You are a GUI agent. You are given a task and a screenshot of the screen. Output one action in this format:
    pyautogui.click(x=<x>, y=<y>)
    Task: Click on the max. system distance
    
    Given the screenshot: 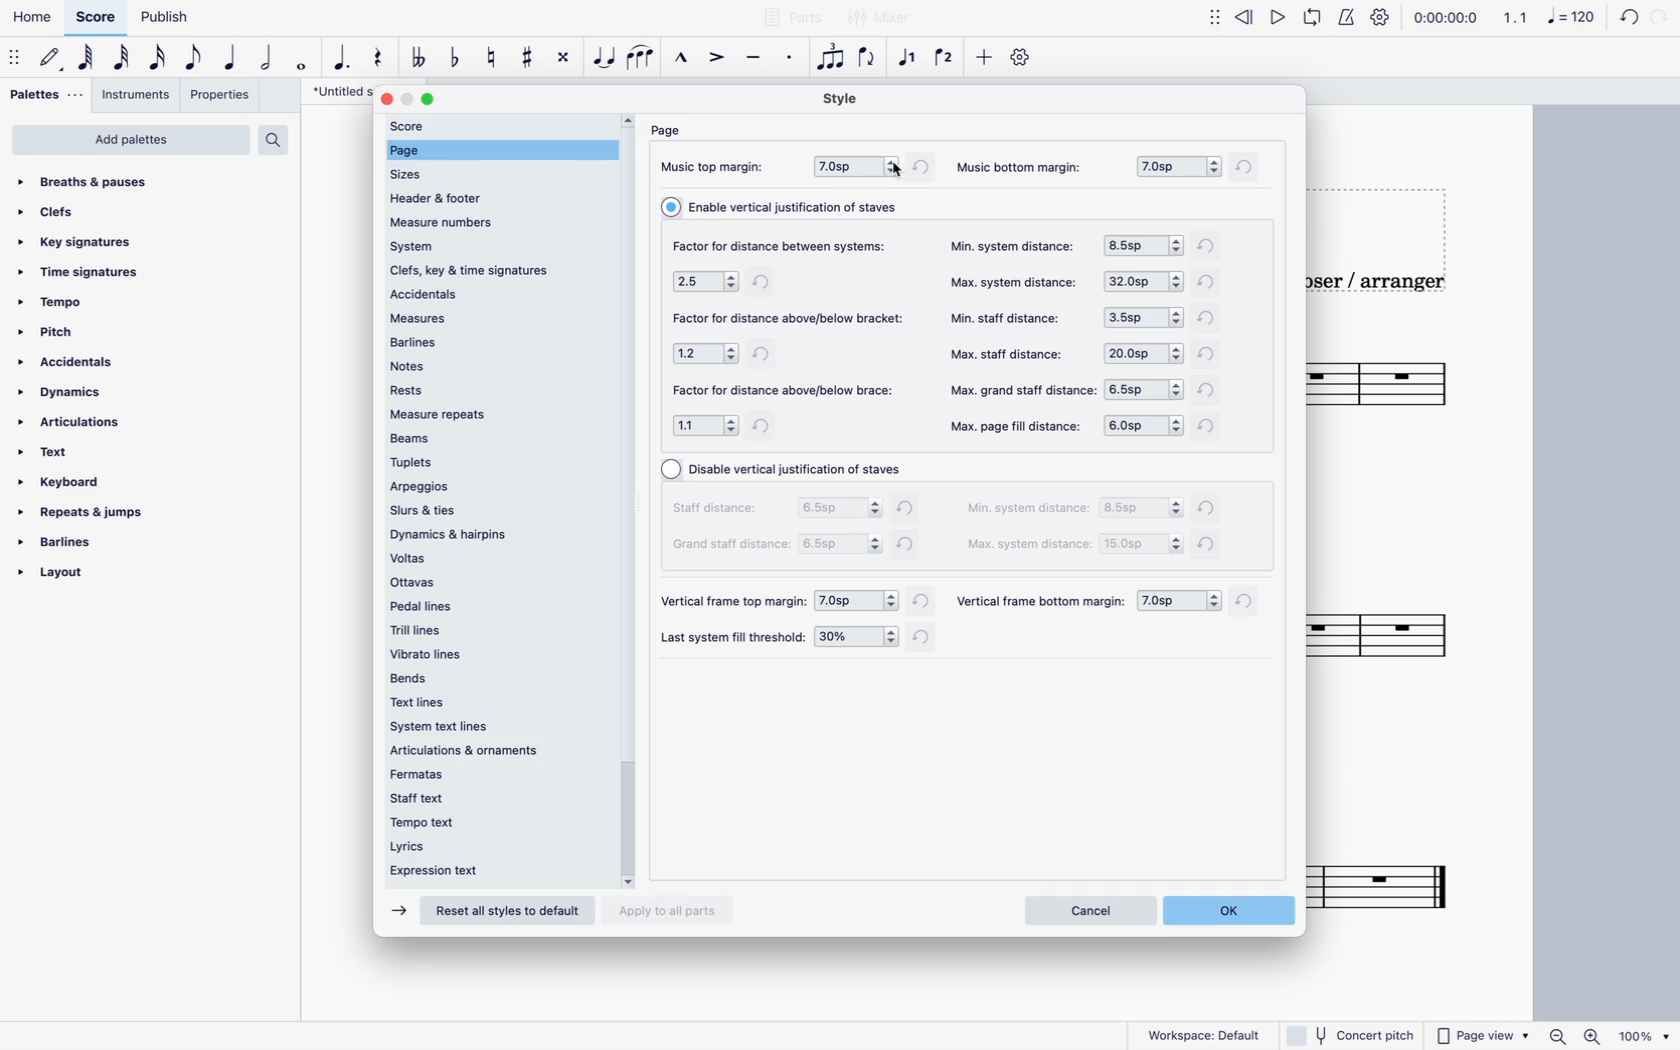 What is the action you would take?
    pyautogui.click(x=1019, y=284)
    